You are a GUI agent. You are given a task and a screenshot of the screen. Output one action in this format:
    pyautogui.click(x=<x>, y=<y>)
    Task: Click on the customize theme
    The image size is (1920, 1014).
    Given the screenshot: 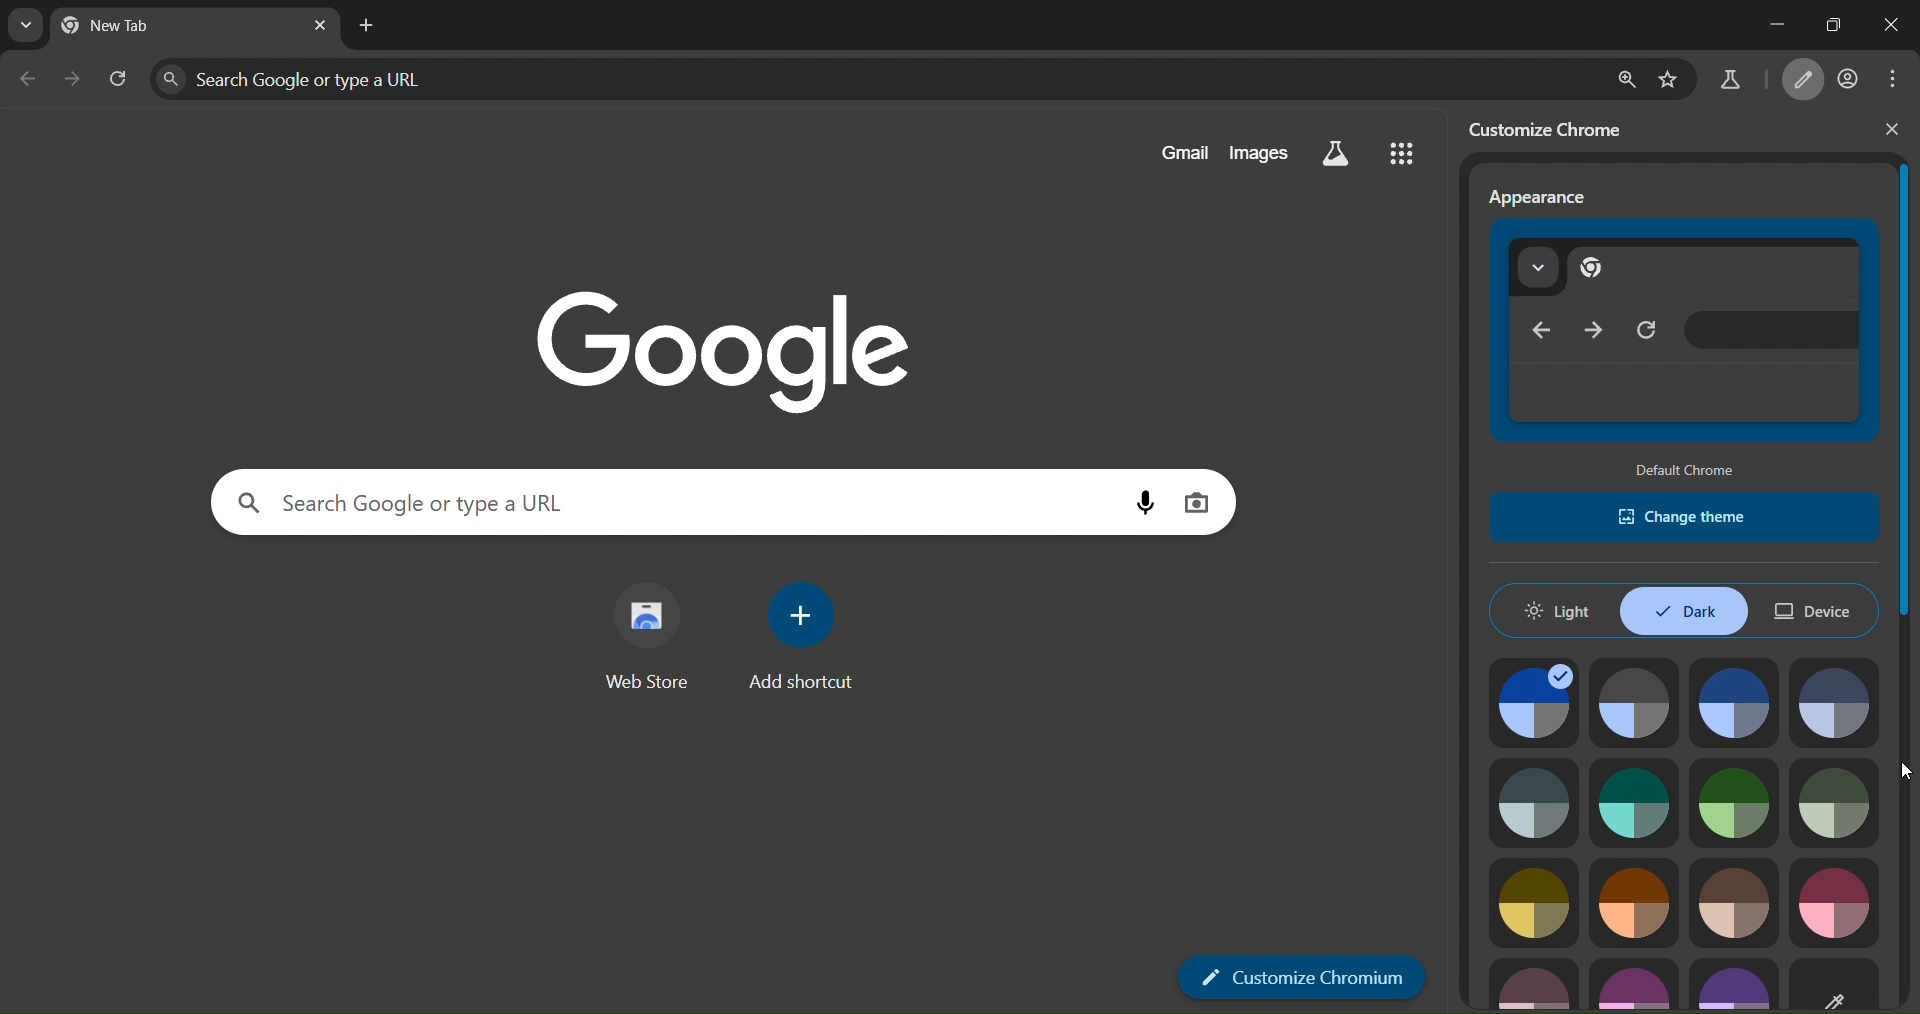 What is the action you would take?
    pyautogui.click(x=1834, y=984)
    